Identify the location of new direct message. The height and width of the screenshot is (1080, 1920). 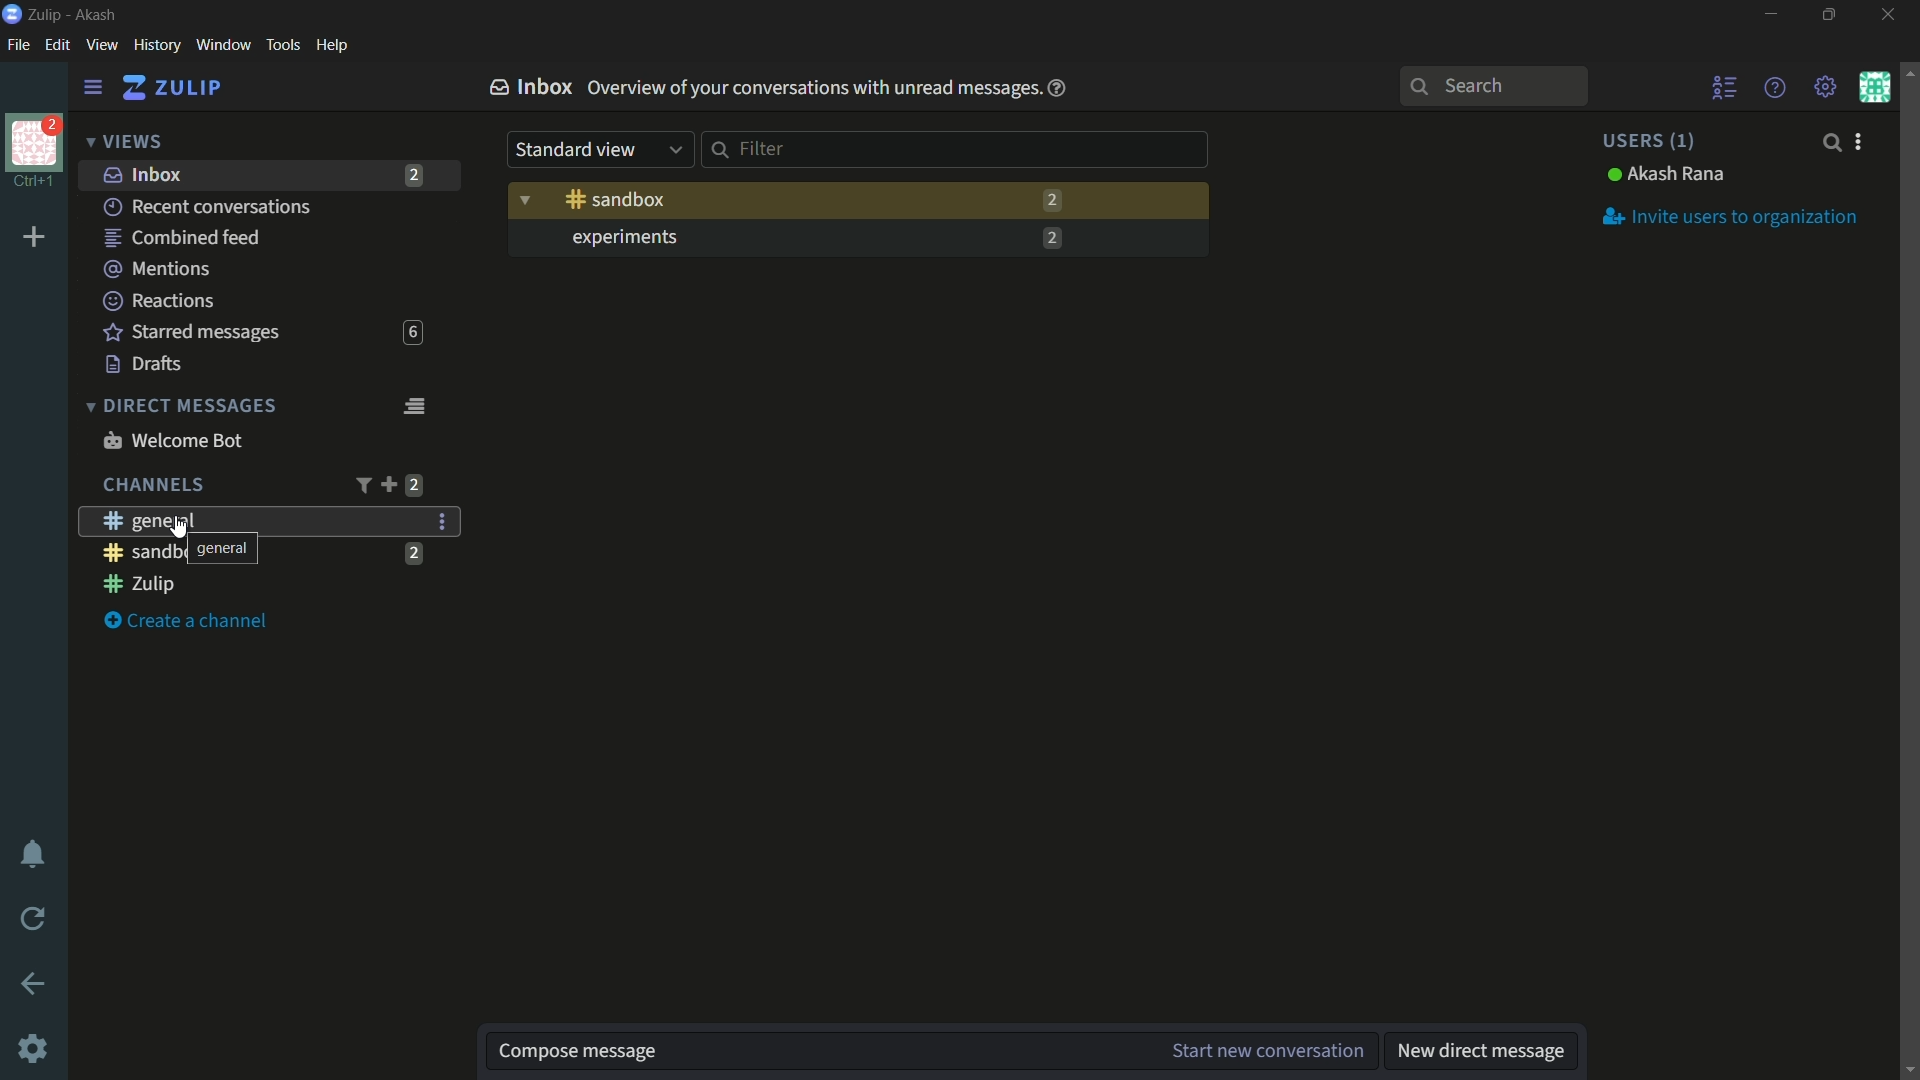
(1481, 1052).